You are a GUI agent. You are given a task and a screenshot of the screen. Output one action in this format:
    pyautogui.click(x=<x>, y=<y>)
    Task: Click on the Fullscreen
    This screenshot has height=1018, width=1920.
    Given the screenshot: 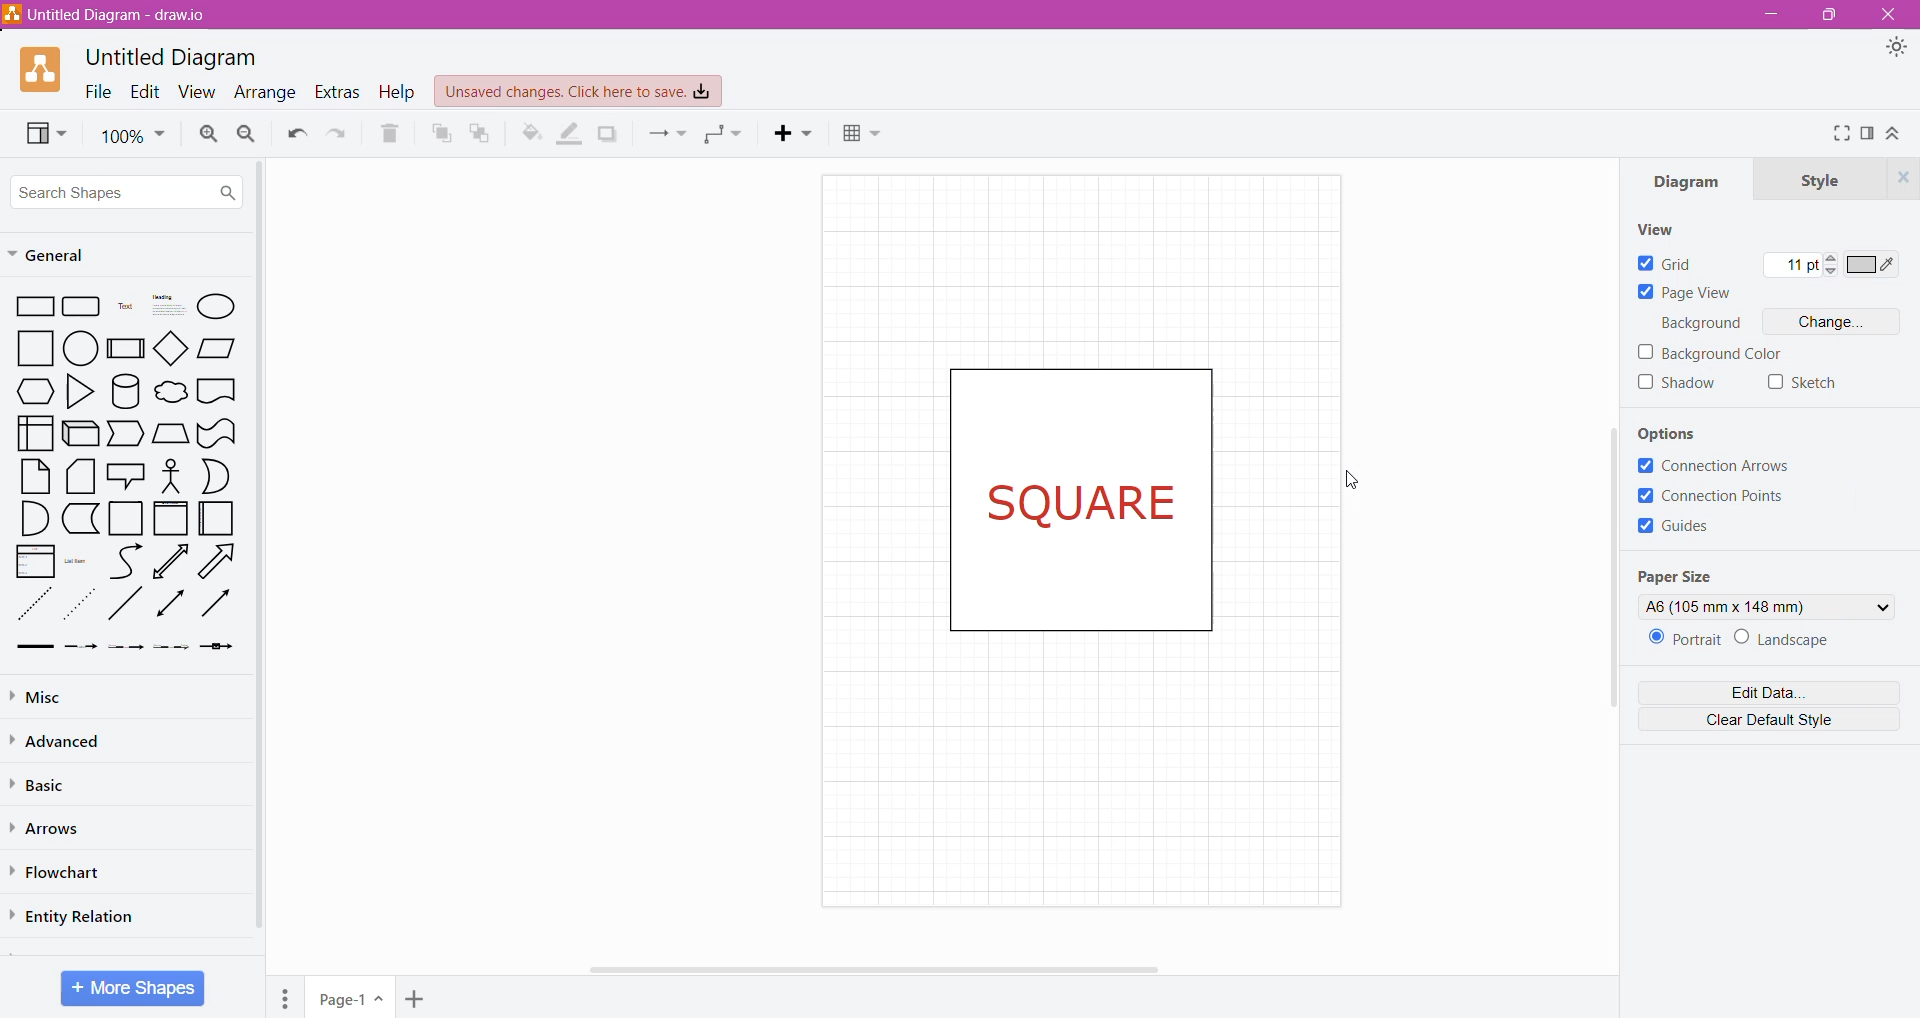 What is the action you would take?
    pyautogui.click(x=1840, y=134)
    